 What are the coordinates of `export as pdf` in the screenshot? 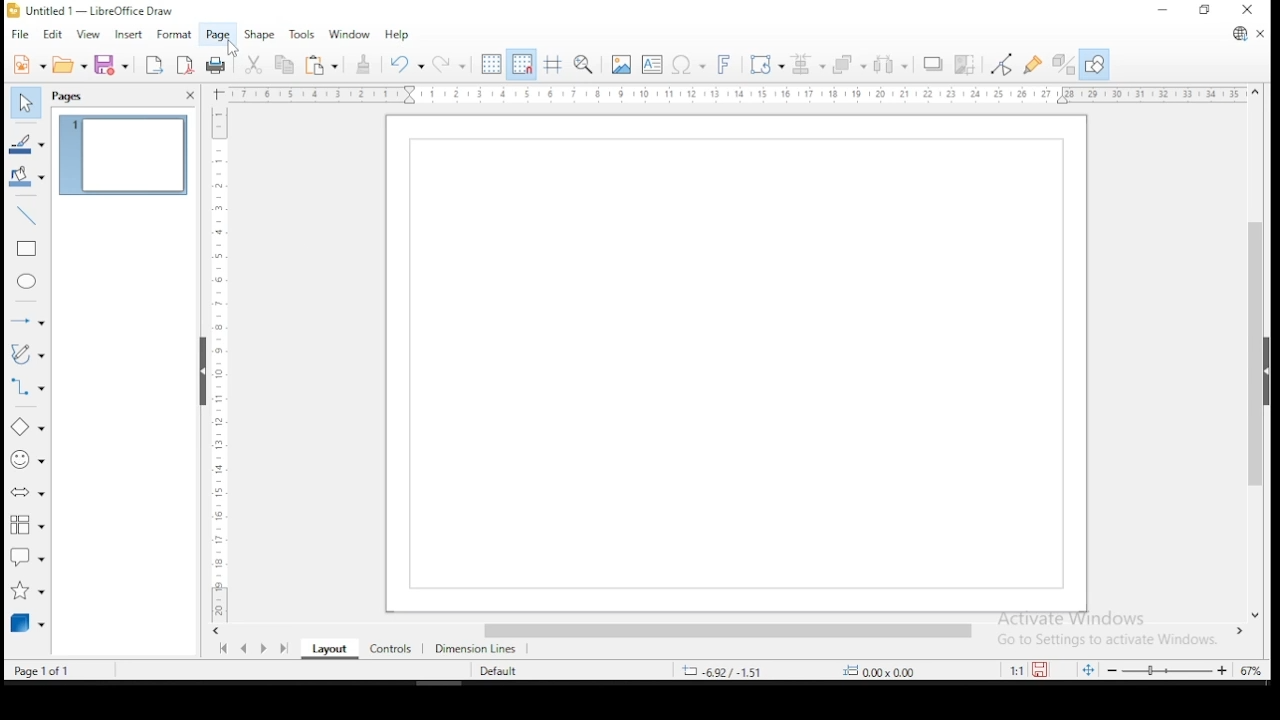 It's located at (184, 66).